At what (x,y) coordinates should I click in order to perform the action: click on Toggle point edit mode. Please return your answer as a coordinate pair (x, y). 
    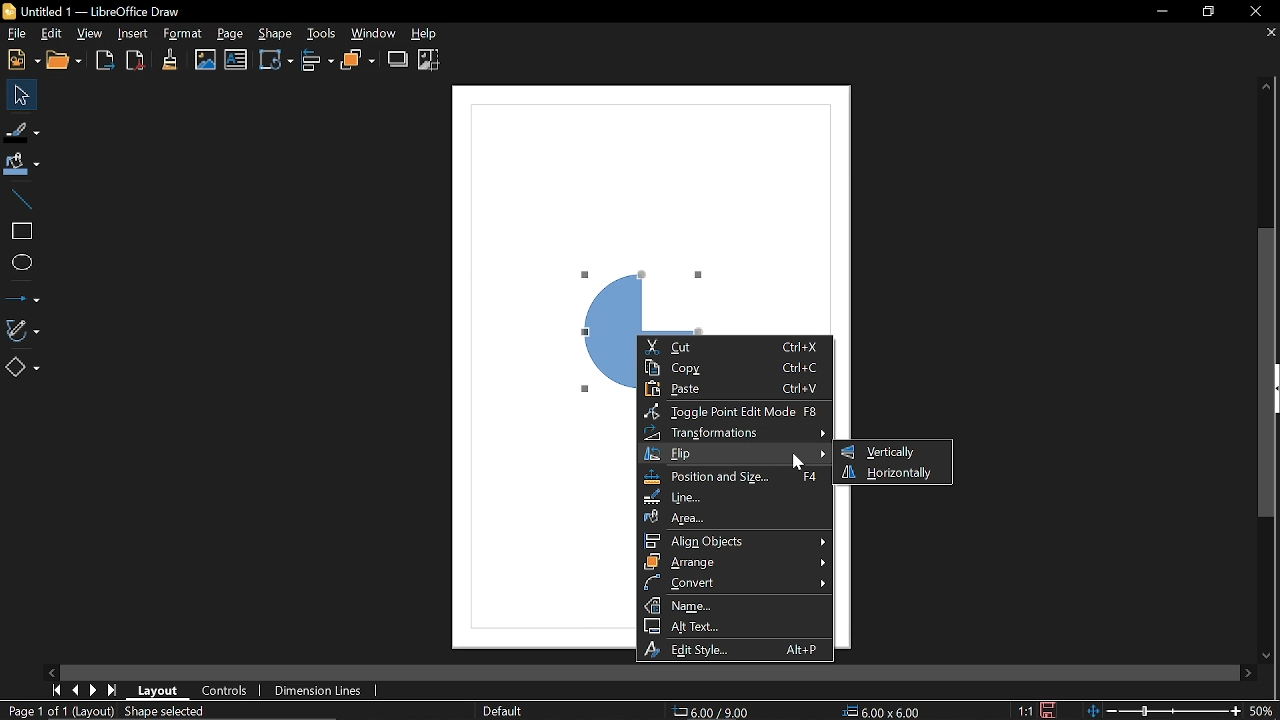
    Looking at the image, I should click on (734, 412).